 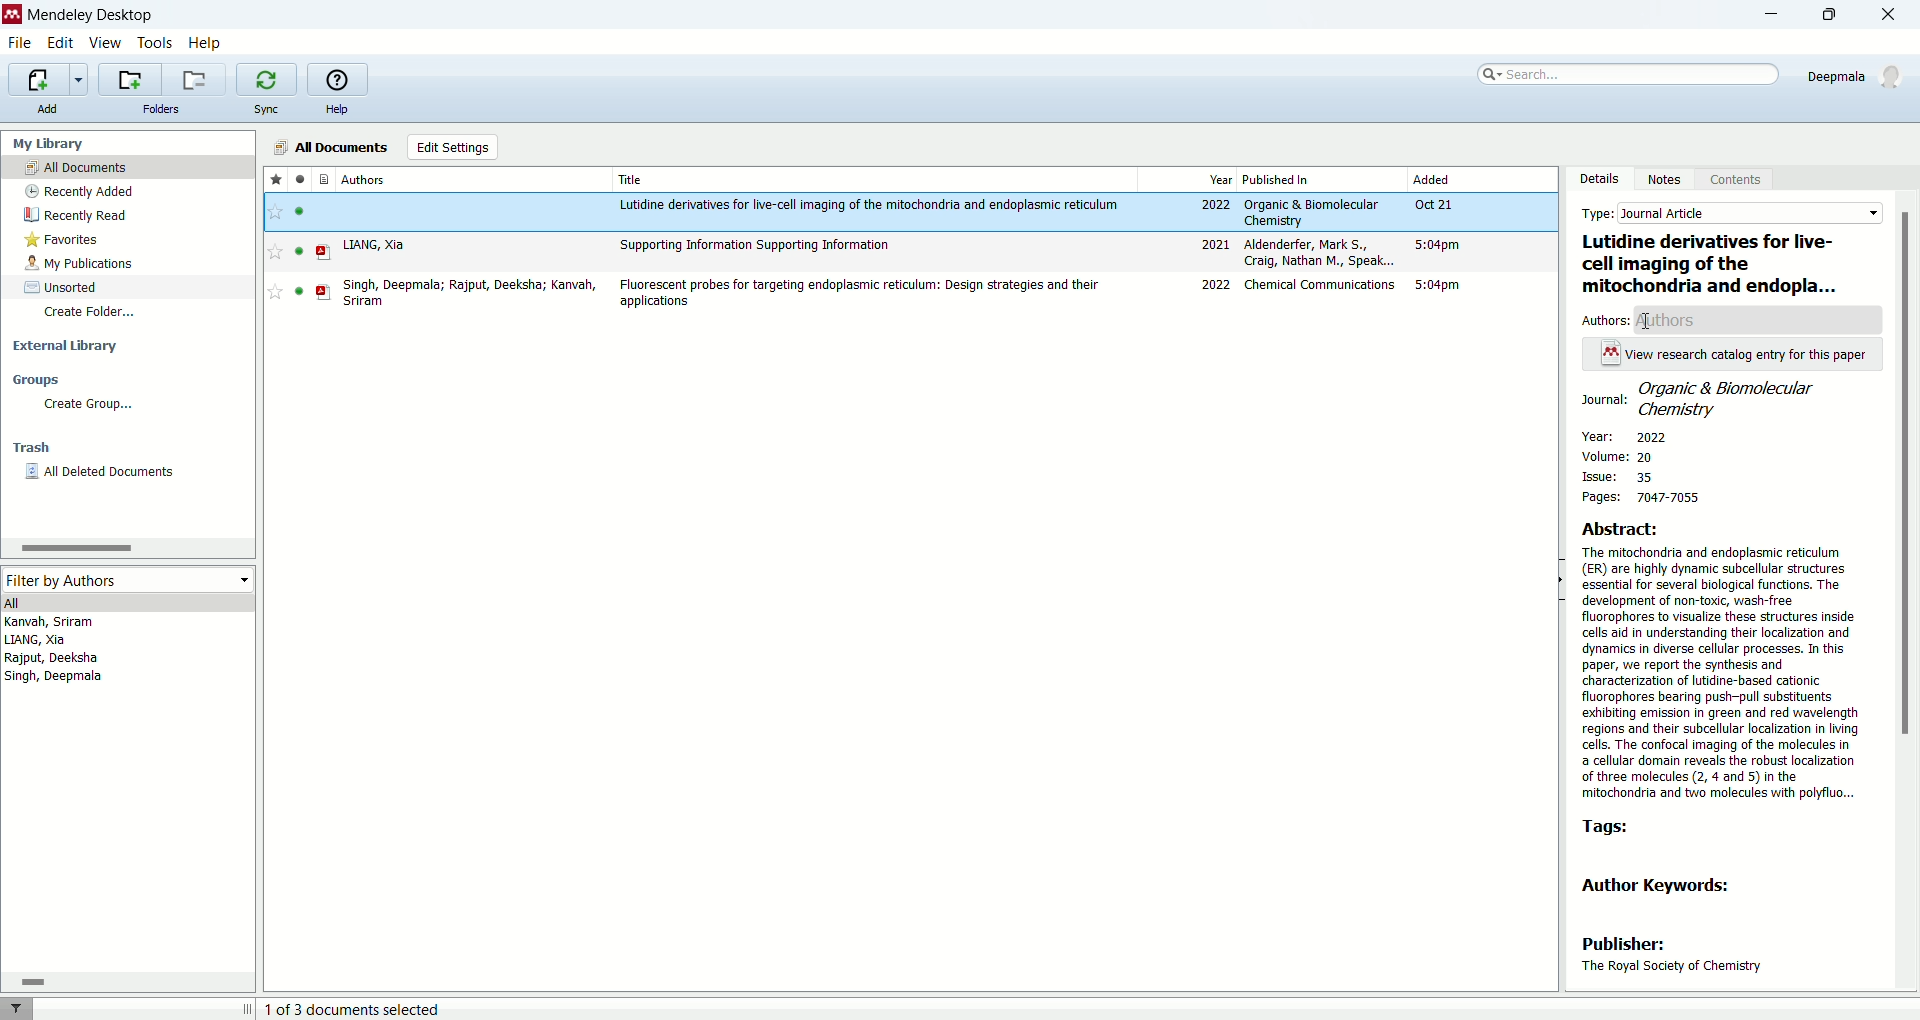 I want to click on Lutidine derivatives for live-cell imaging of the mitochondria and edoplasmic reticulum, so click(x=872, y=204).